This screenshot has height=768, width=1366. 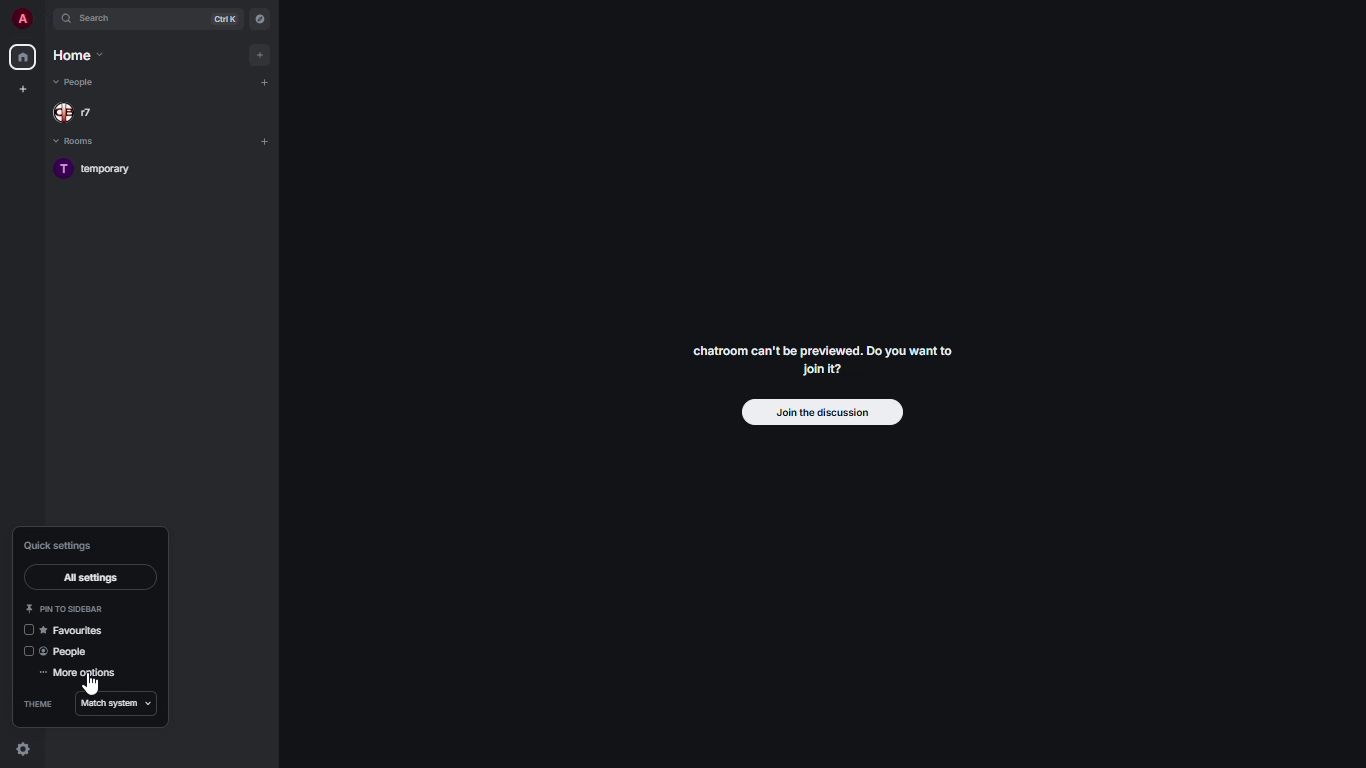 What do you see at coordinates (59, 545) in the screenshot?
I see `quick settings` at bounding box center [59, 545].